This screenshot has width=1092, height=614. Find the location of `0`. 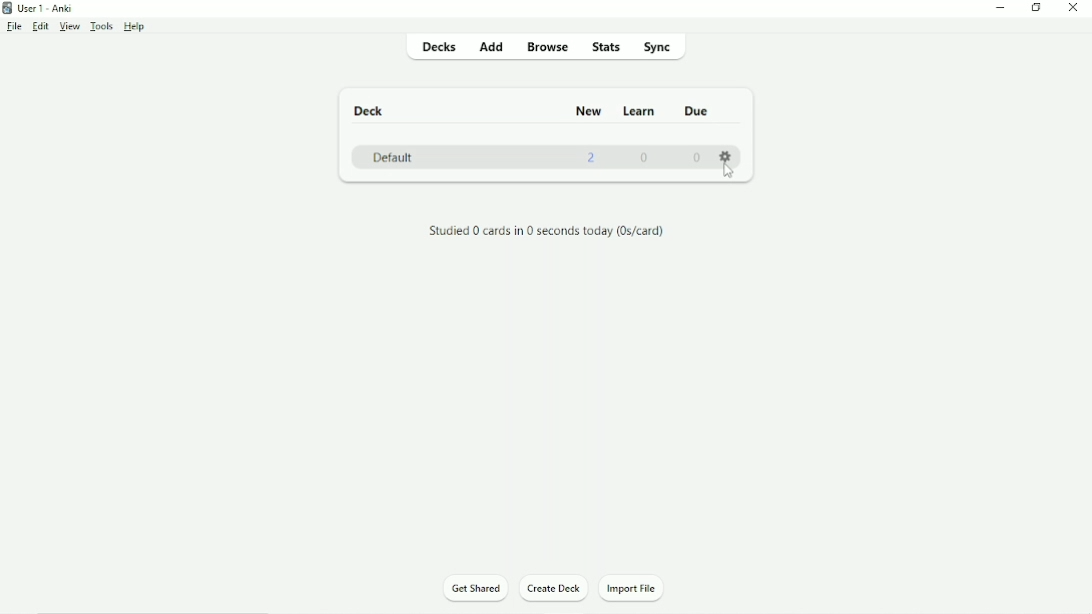

0 is located at coordinates (643, 159).